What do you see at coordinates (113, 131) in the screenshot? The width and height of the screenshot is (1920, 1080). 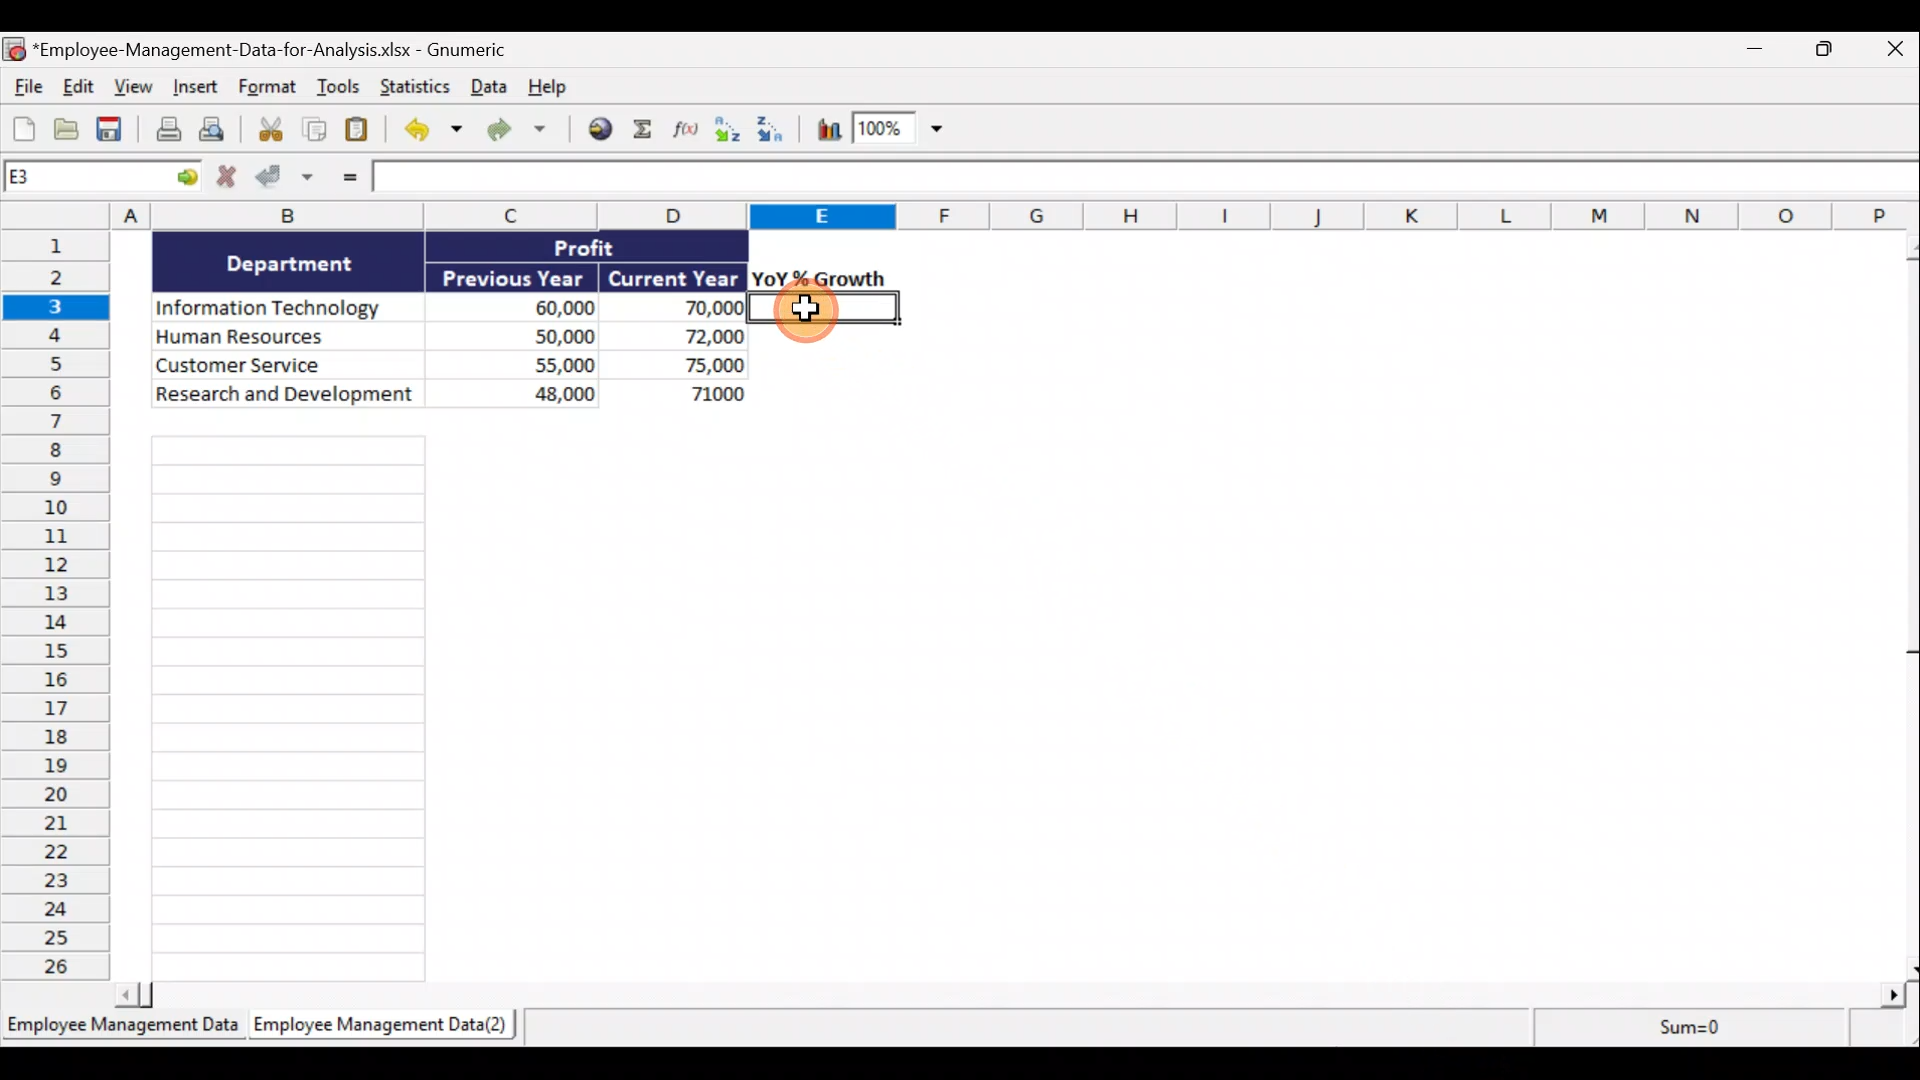 I see `Save the current workbook` at bounding box center [113, 131].